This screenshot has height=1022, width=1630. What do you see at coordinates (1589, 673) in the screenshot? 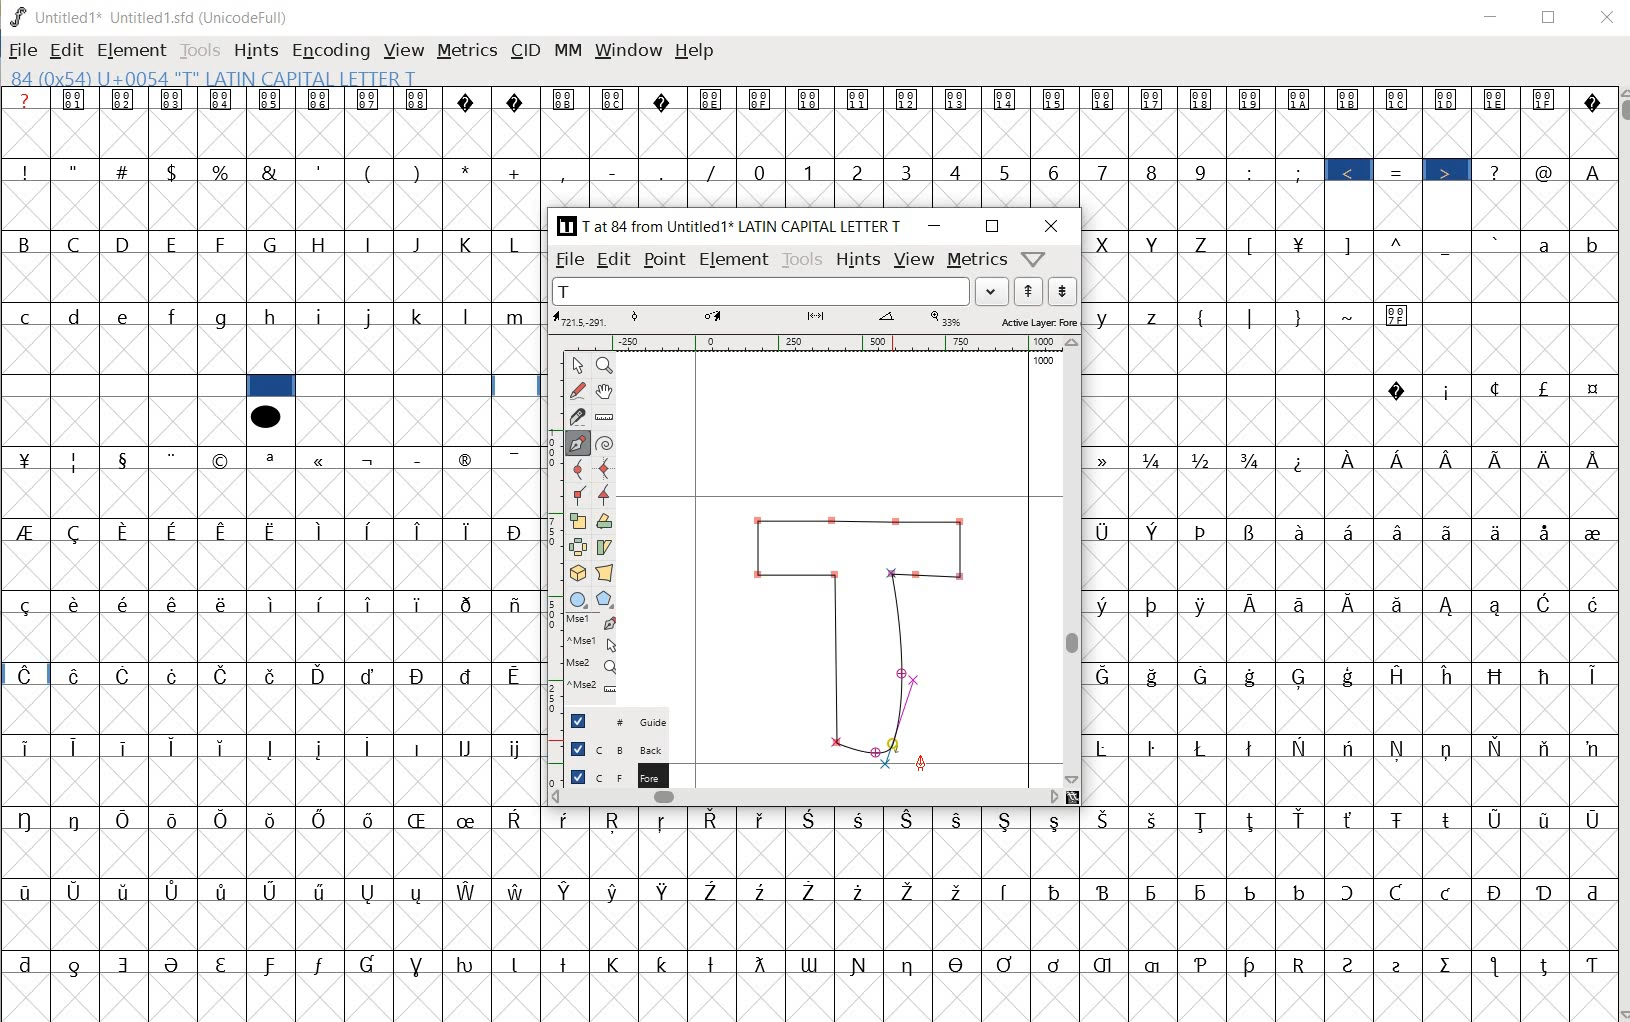
I see `Symbol` at bounding box center [1589, 673].